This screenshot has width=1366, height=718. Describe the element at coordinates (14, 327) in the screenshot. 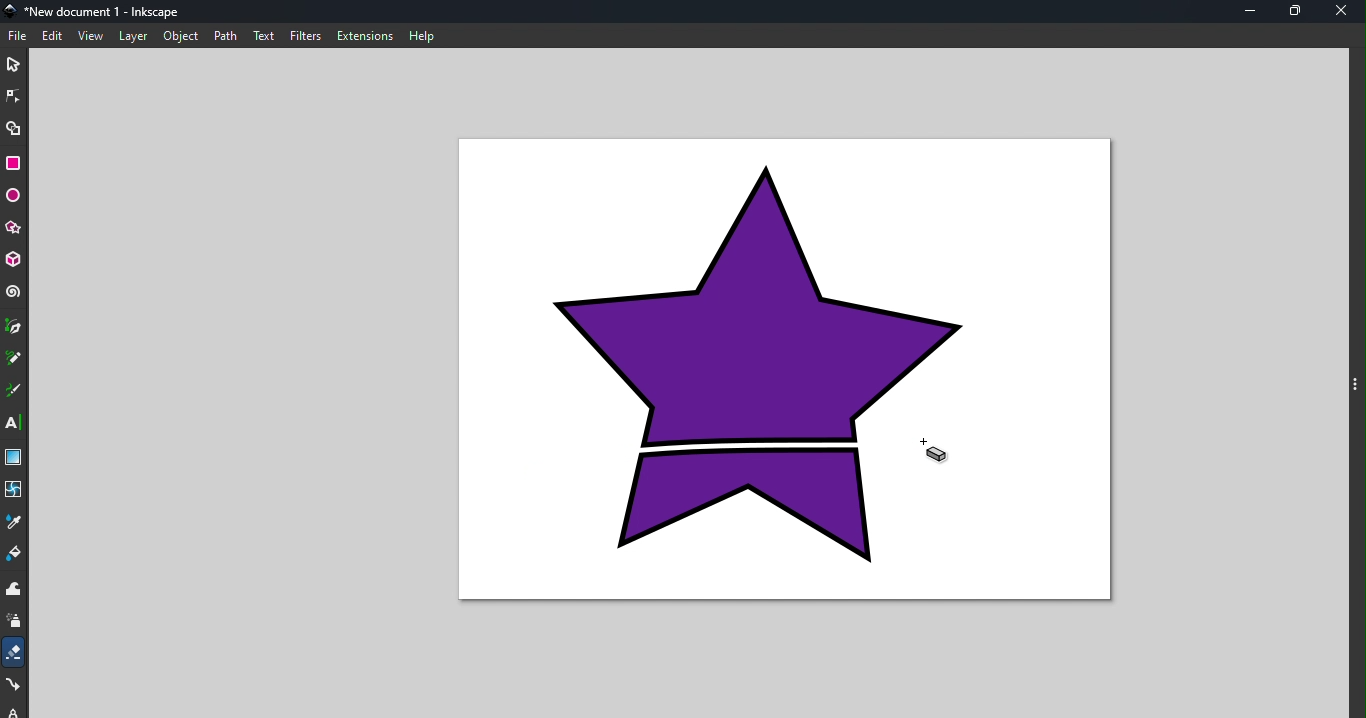

I see `pen tool` at that location.